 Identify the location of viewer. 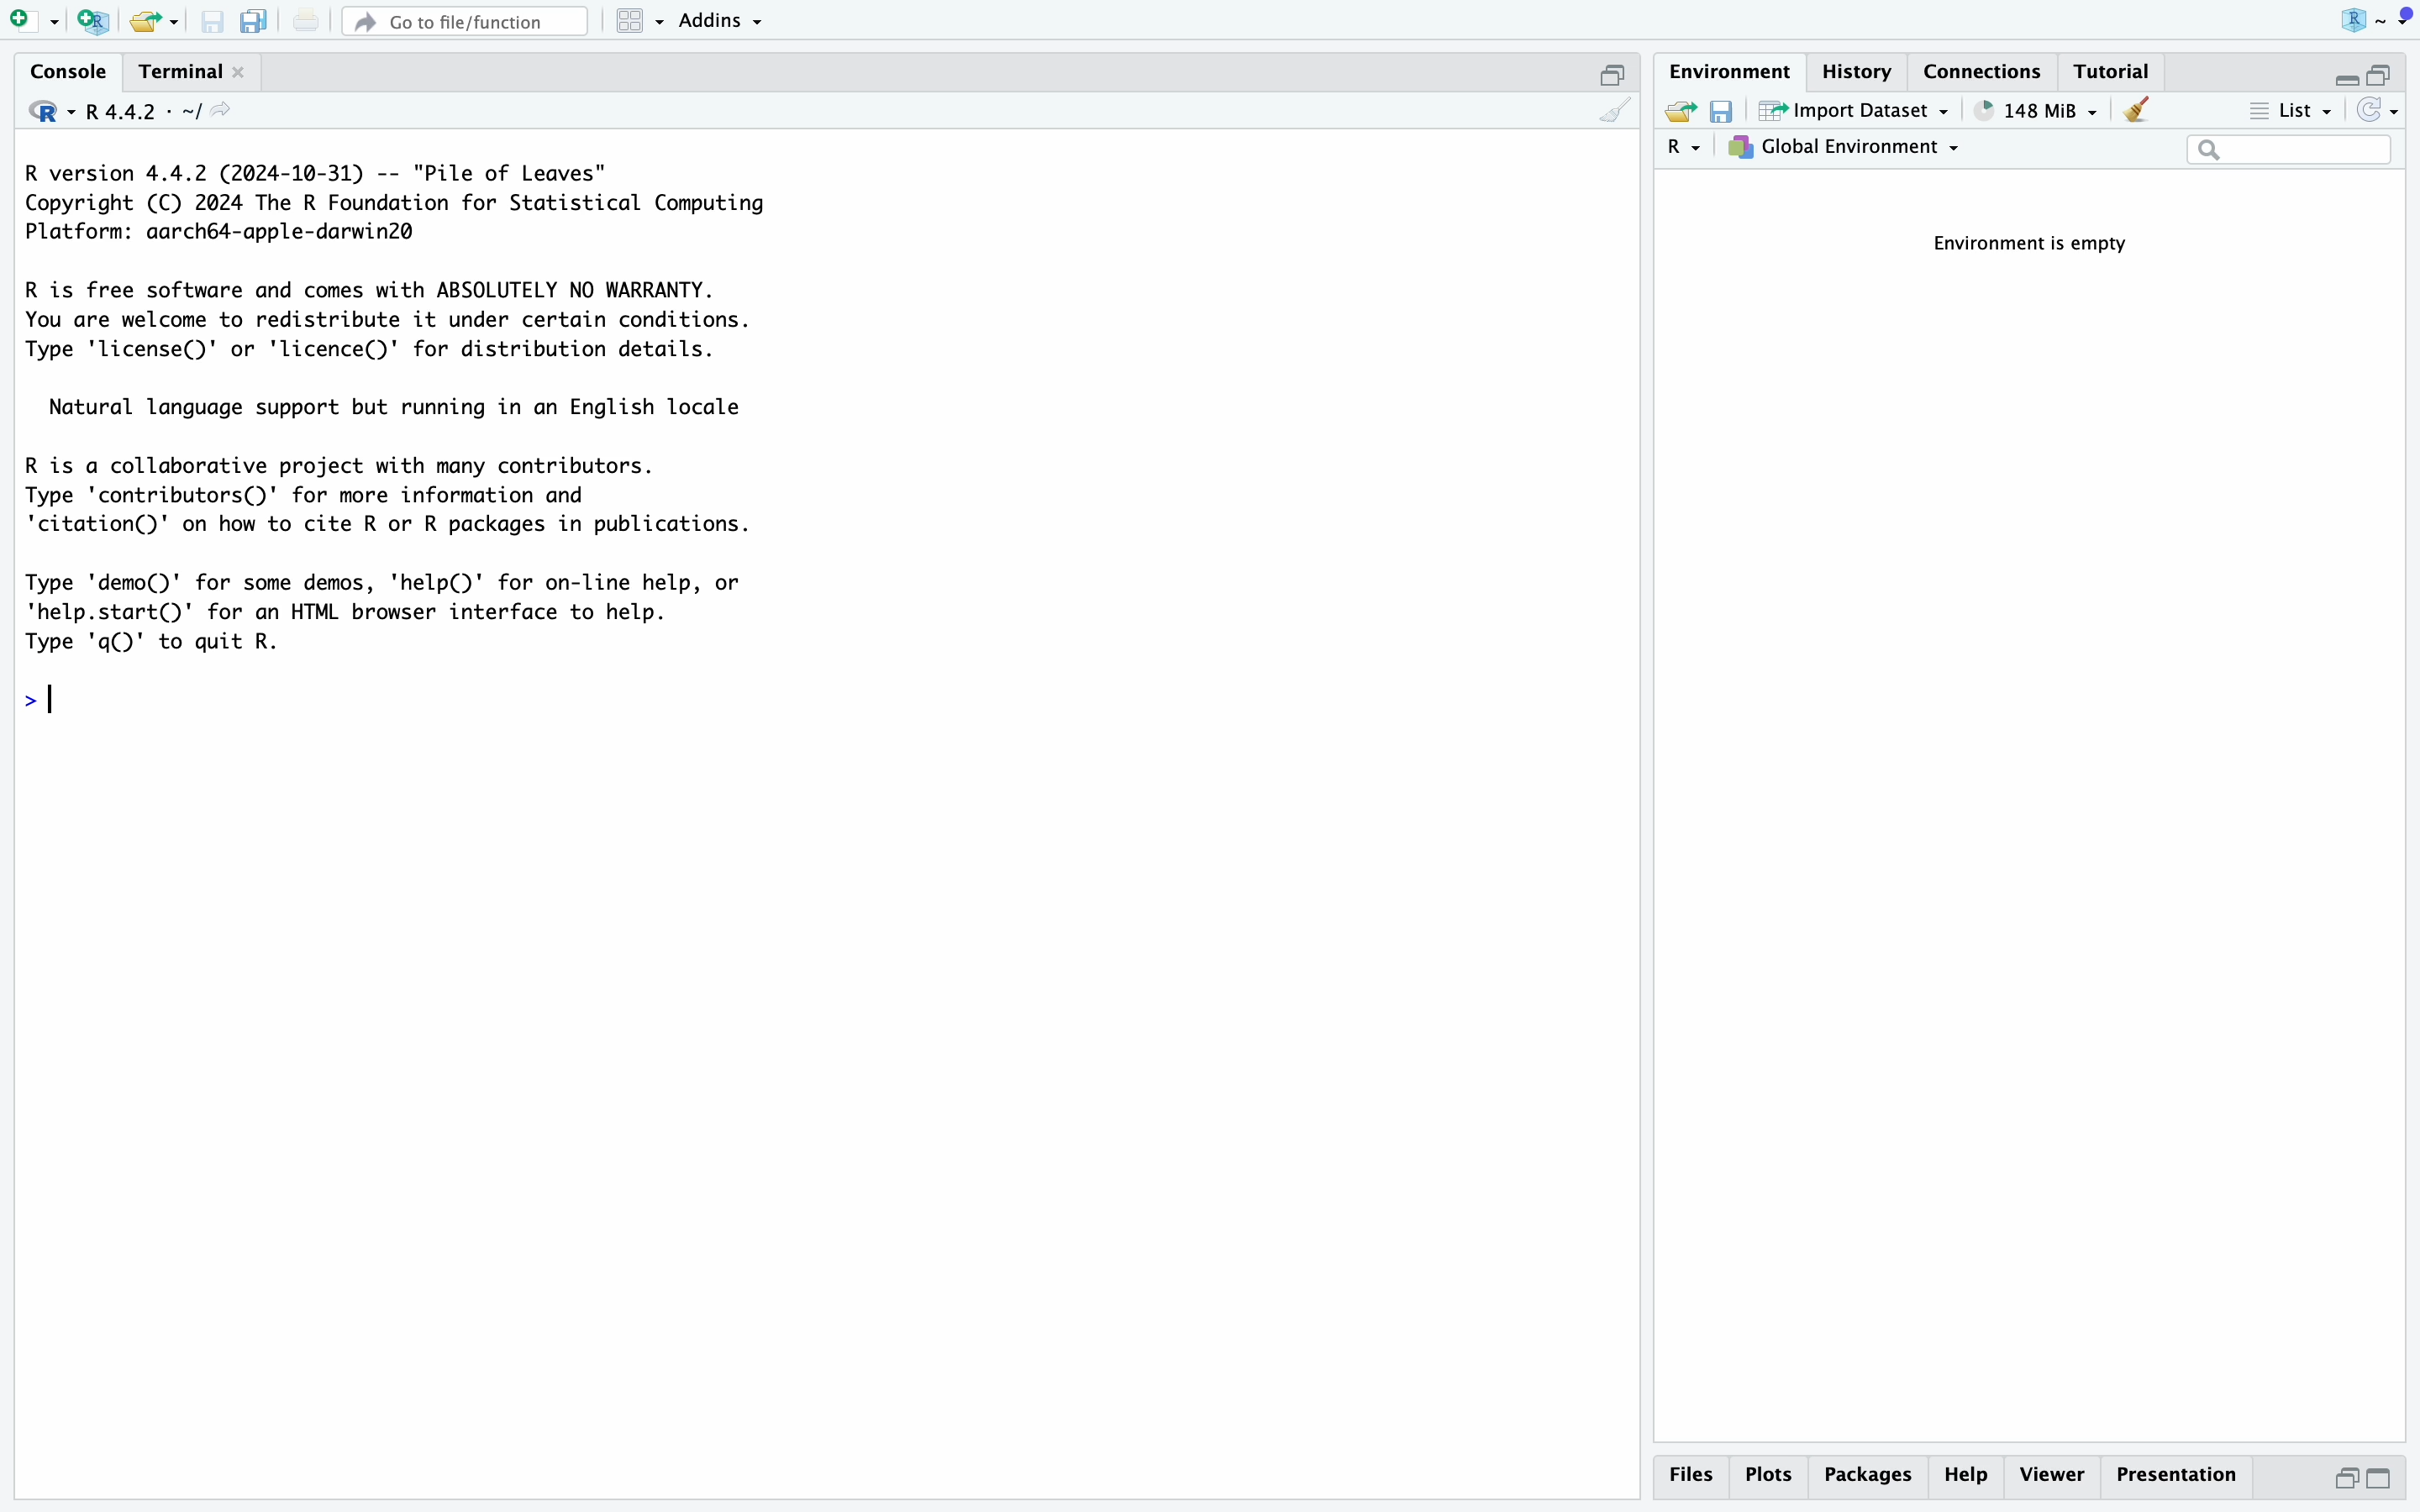
(2051, 1476).